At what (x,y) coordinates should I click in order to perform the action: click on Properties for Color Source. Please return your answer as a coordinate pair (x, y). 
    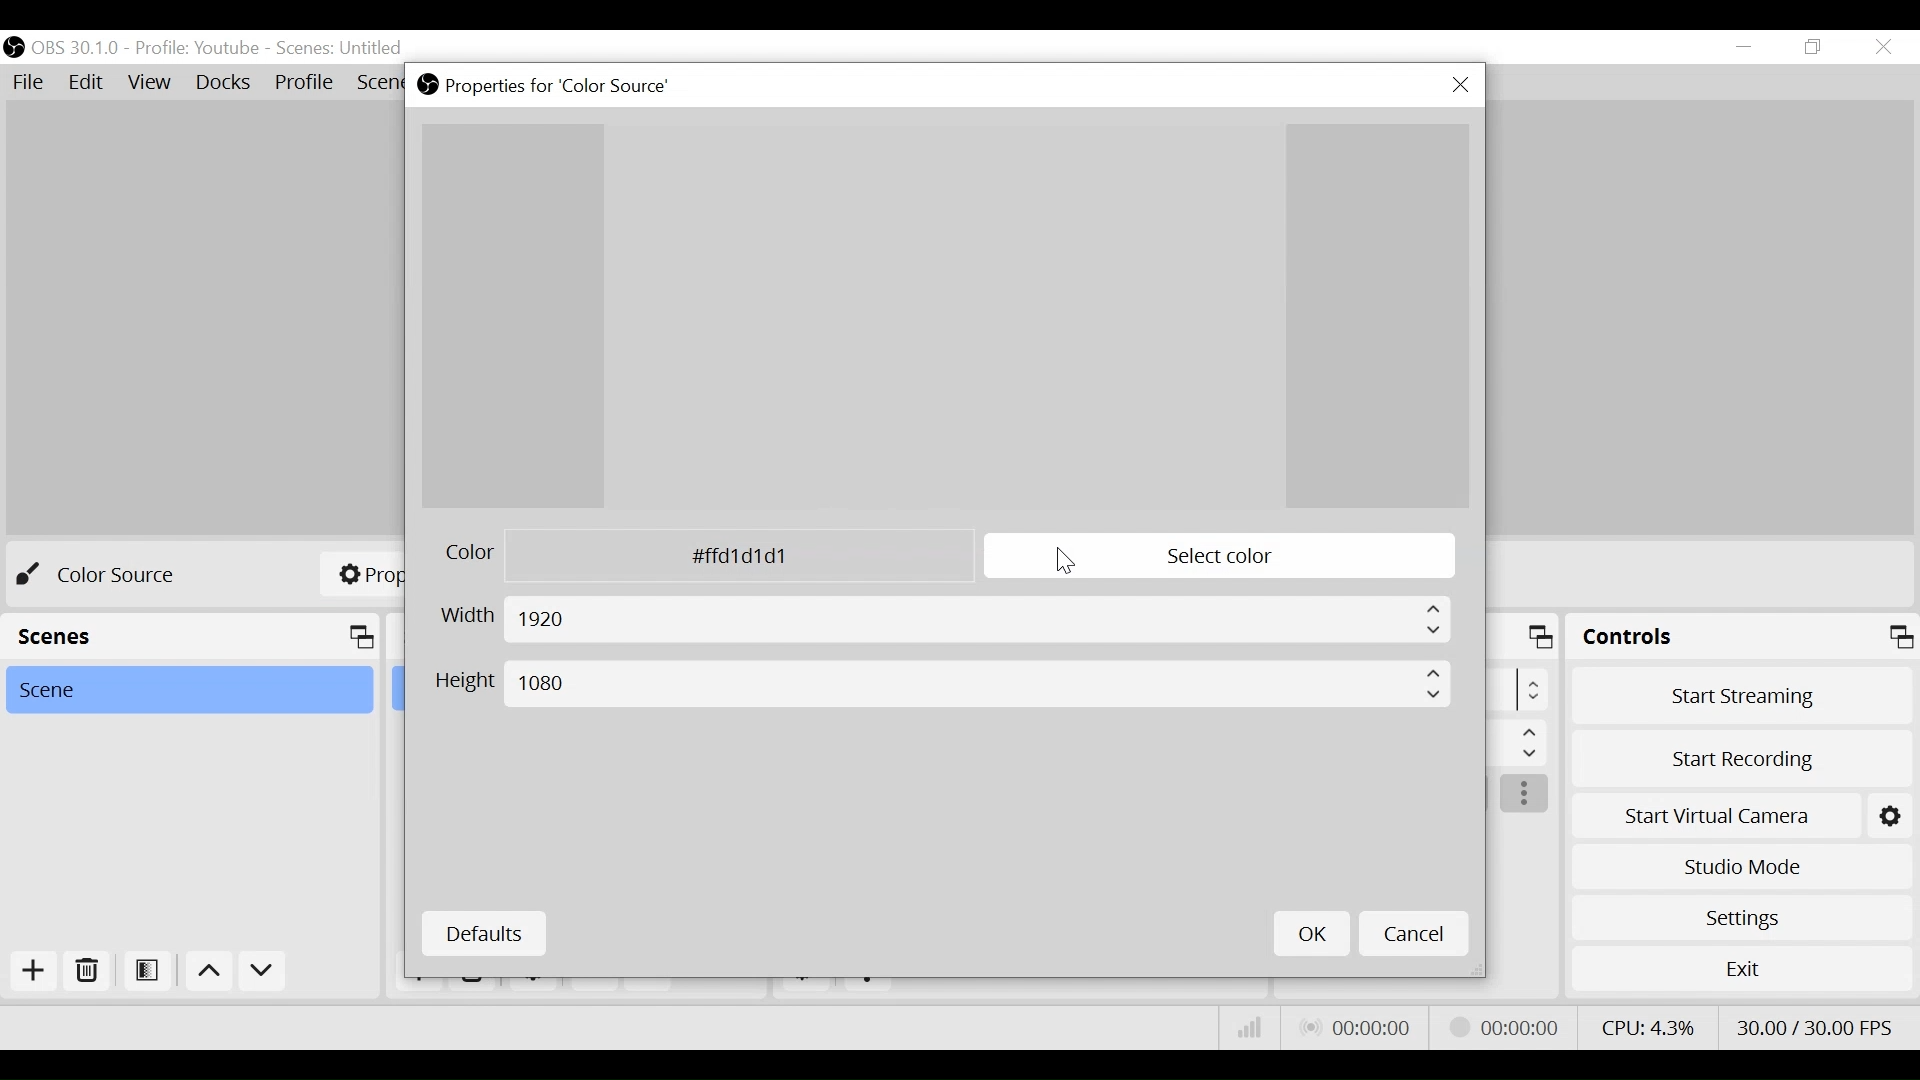
    Looking at the image, I should click on (556, 86).